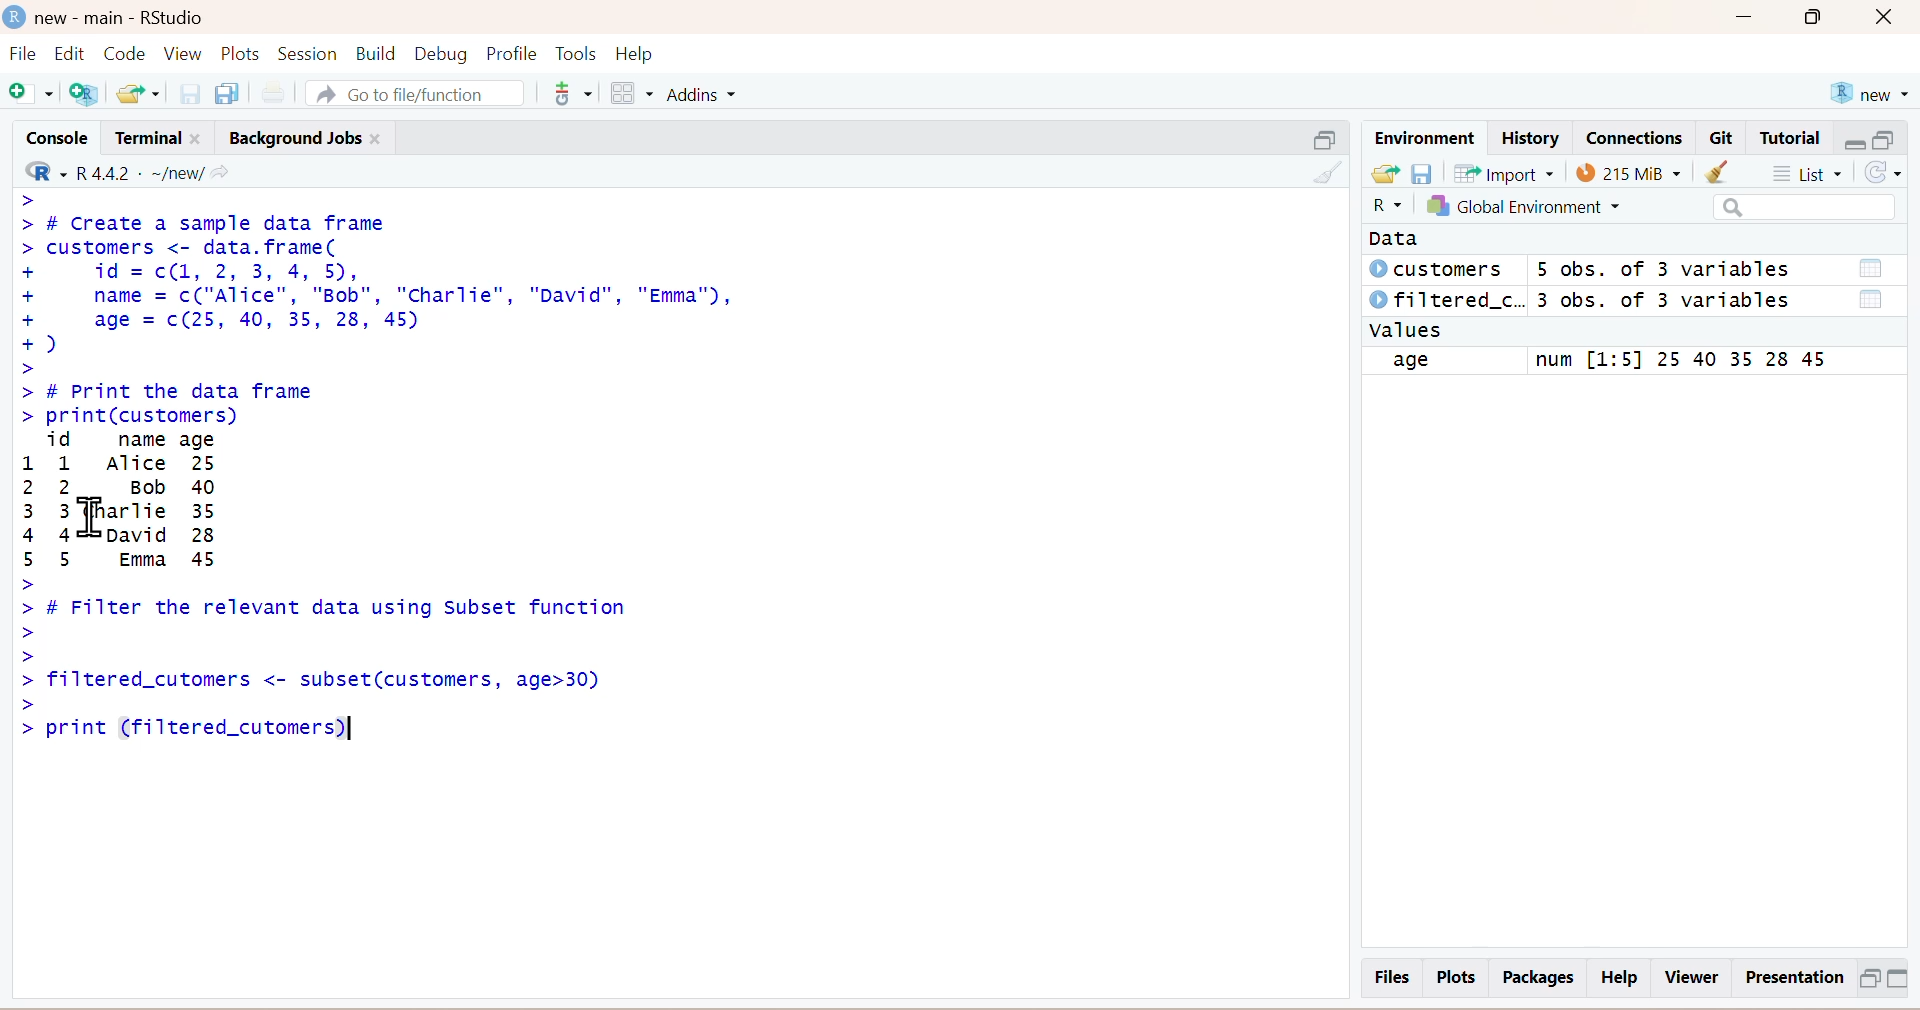 The width and height of the screenshot is (1920, 1010). I want to click on age num [1:5] 25 40 35 28 45, so click(1618, 361).